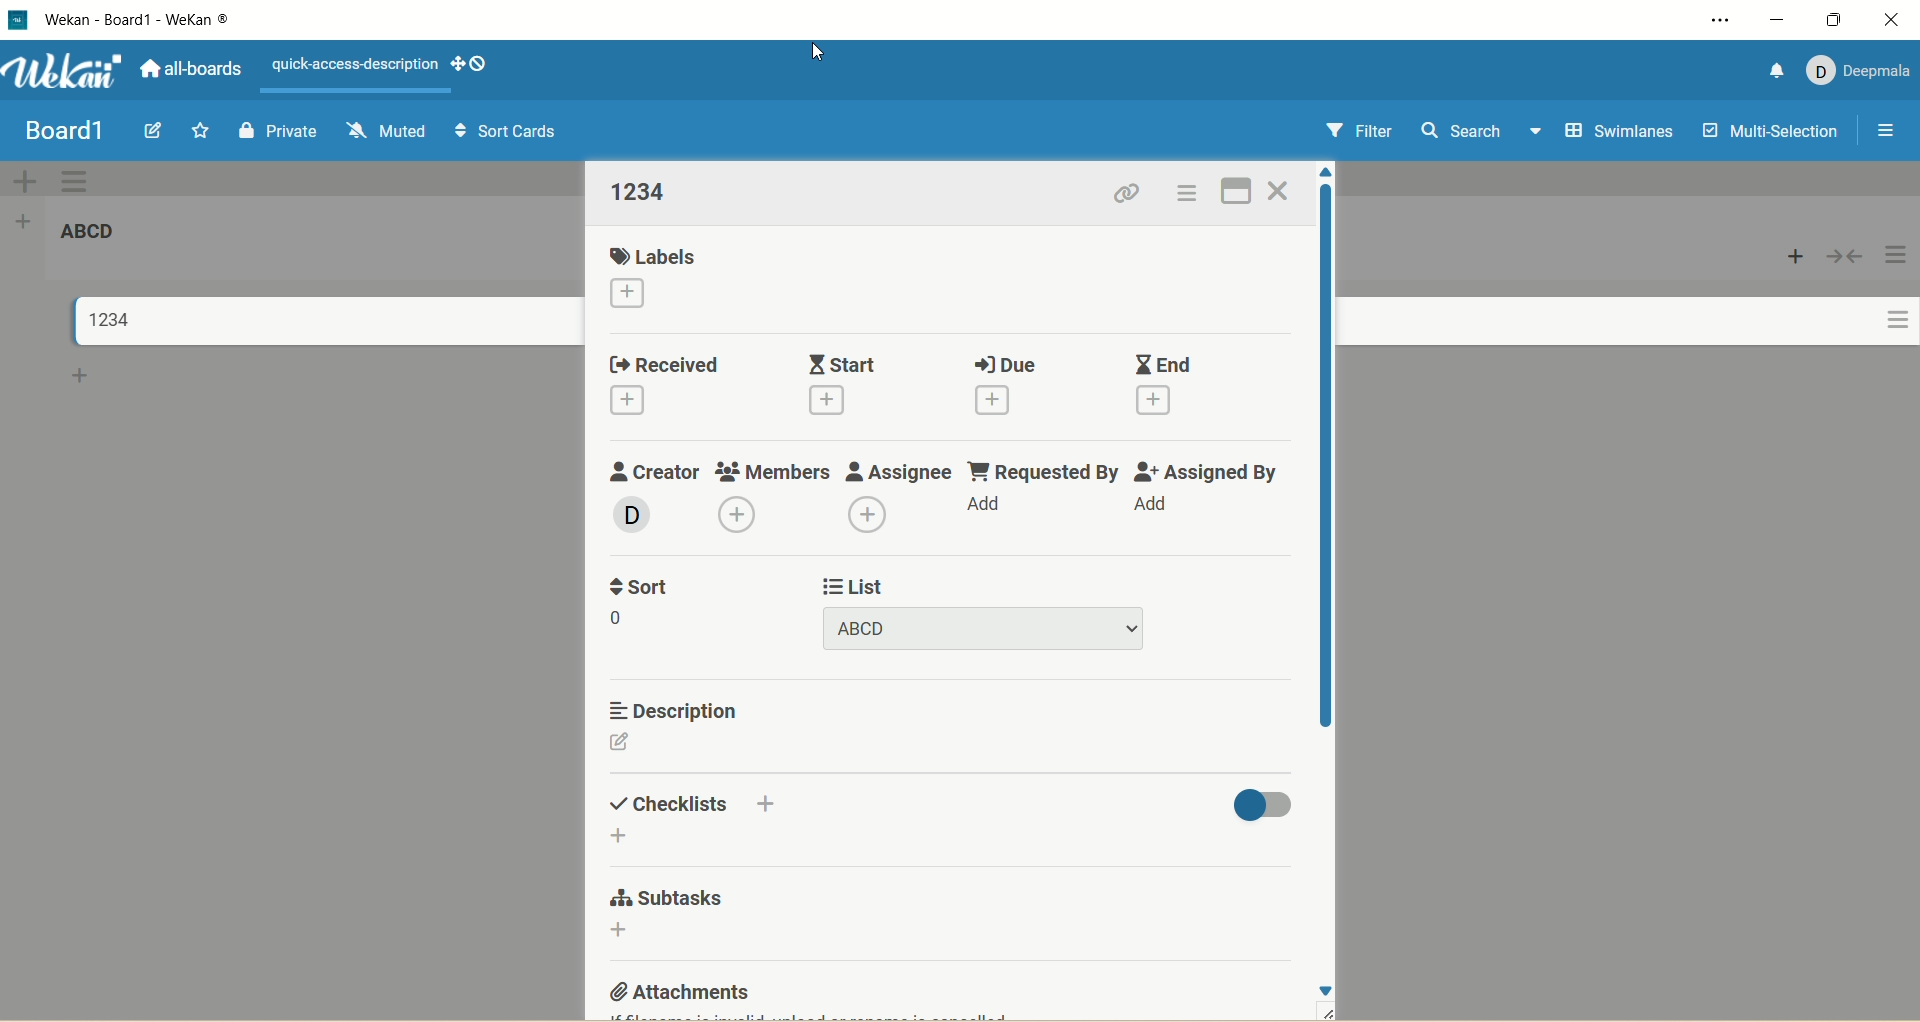 The image size is (1920, 1022). What do you see at coordinates (851, 585) in the screenshot?
I see `List` at bounding box center [851, 585].